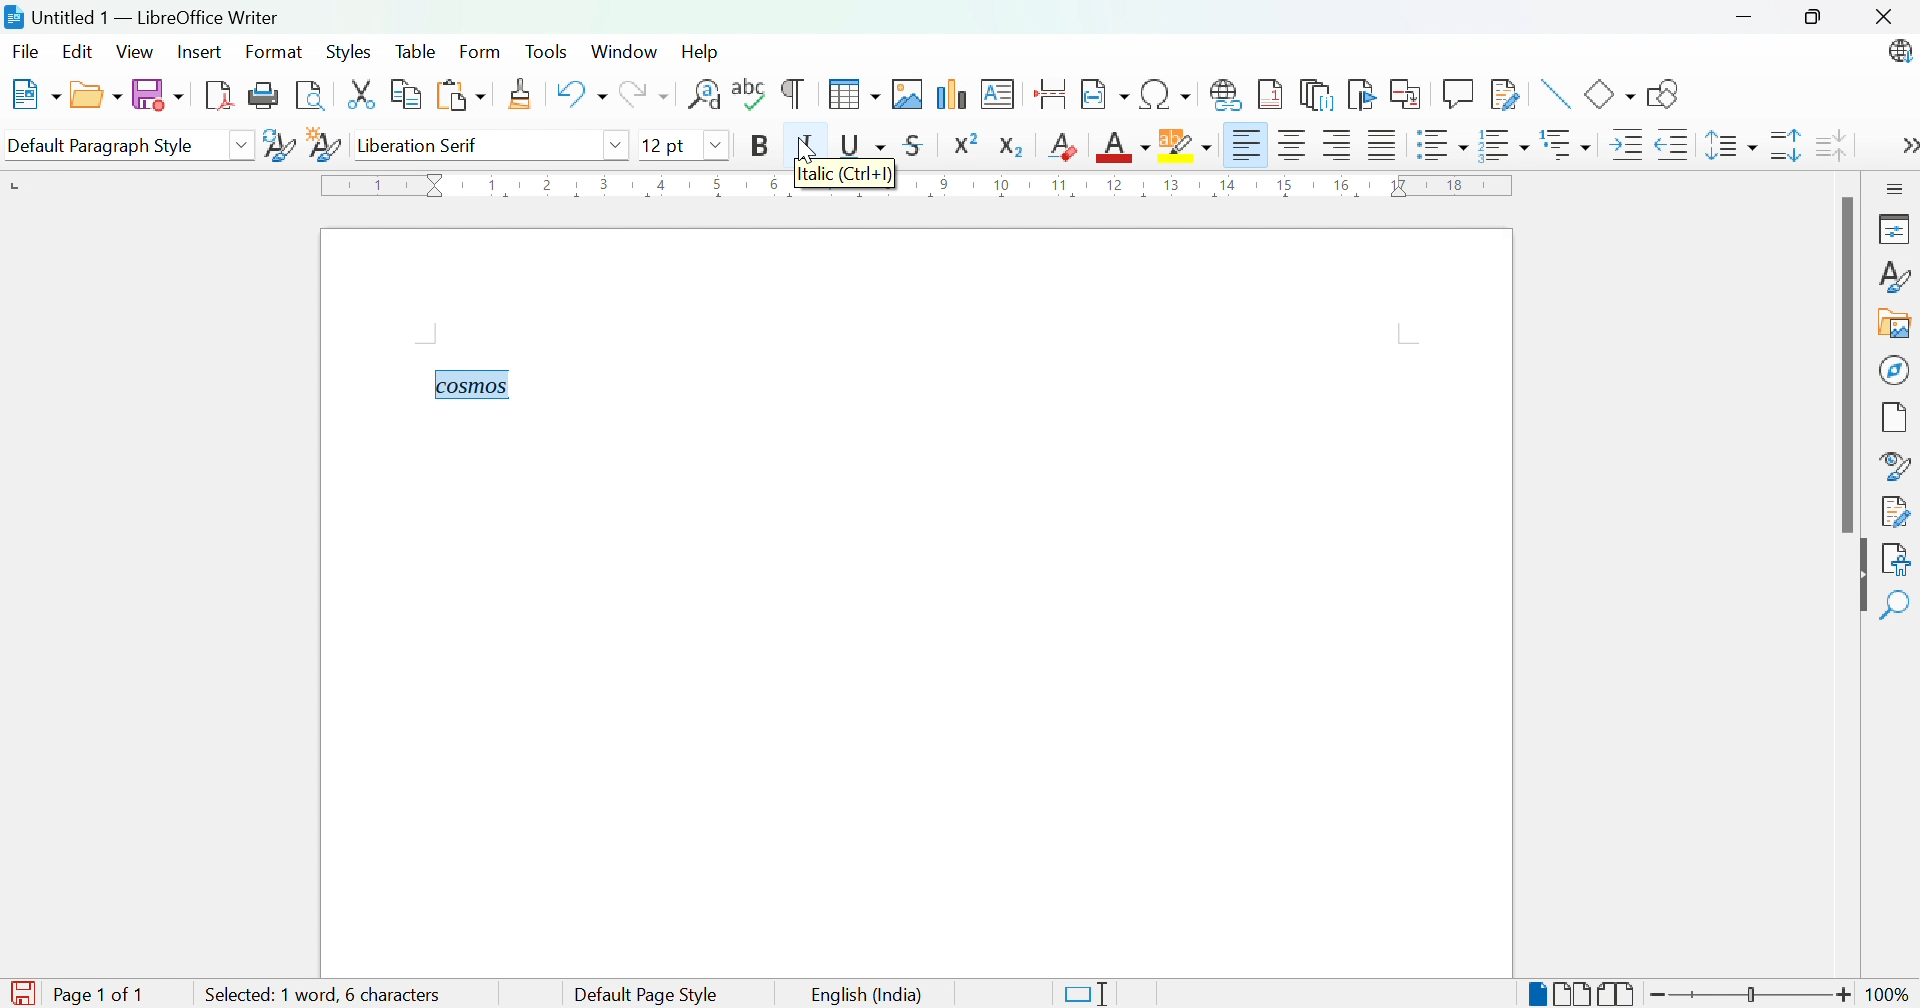 This screenshot has width=1920, height=1008. I want to click on Scroll bar, so click(1840, 367).